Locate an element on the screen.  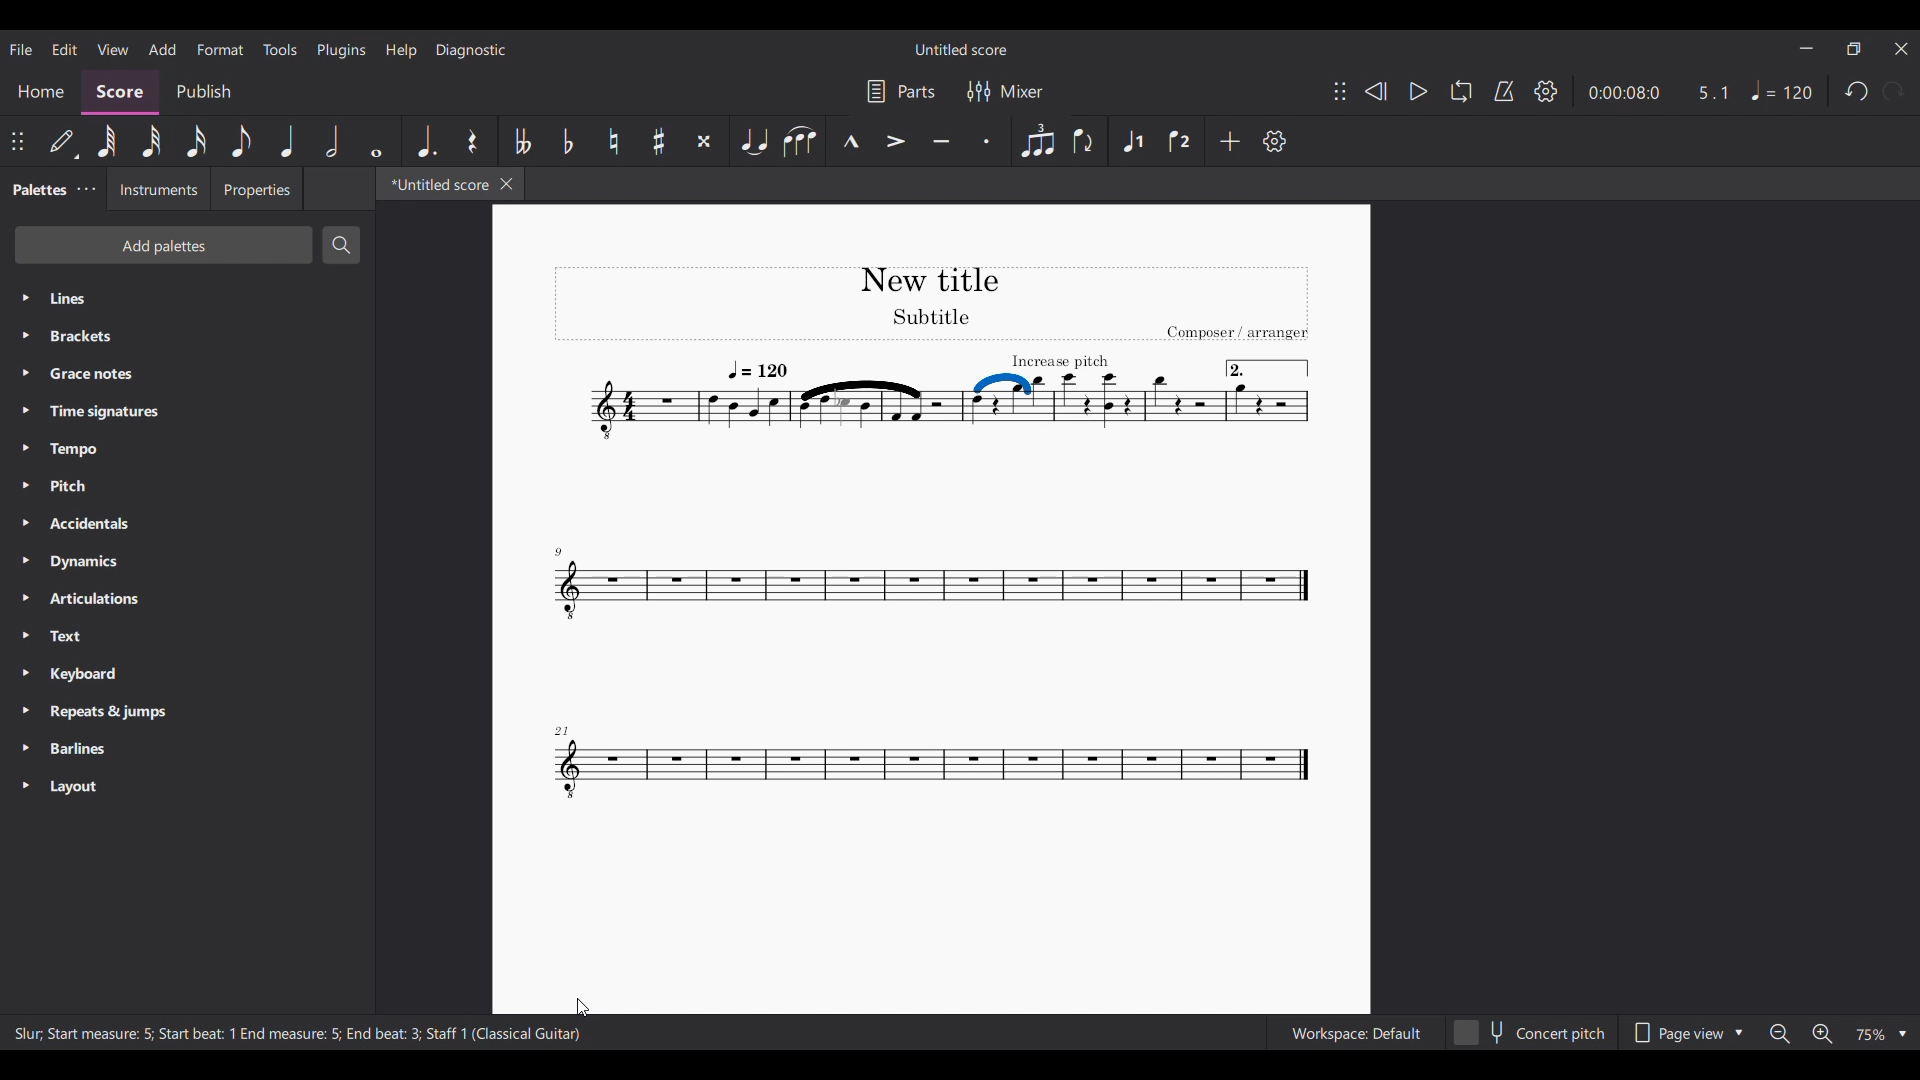
*Untitled score, current tab is located at coordinates (435, 184).